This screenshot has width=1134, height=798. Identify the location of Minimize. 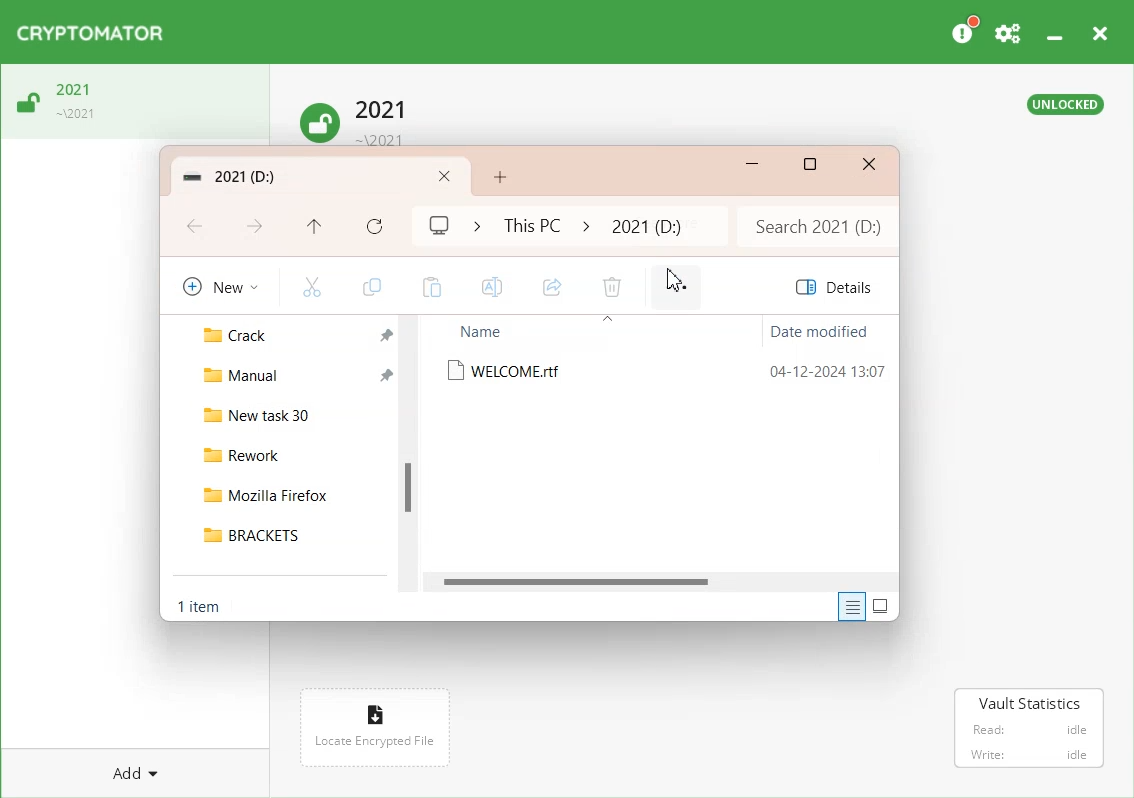
(1054, 29).